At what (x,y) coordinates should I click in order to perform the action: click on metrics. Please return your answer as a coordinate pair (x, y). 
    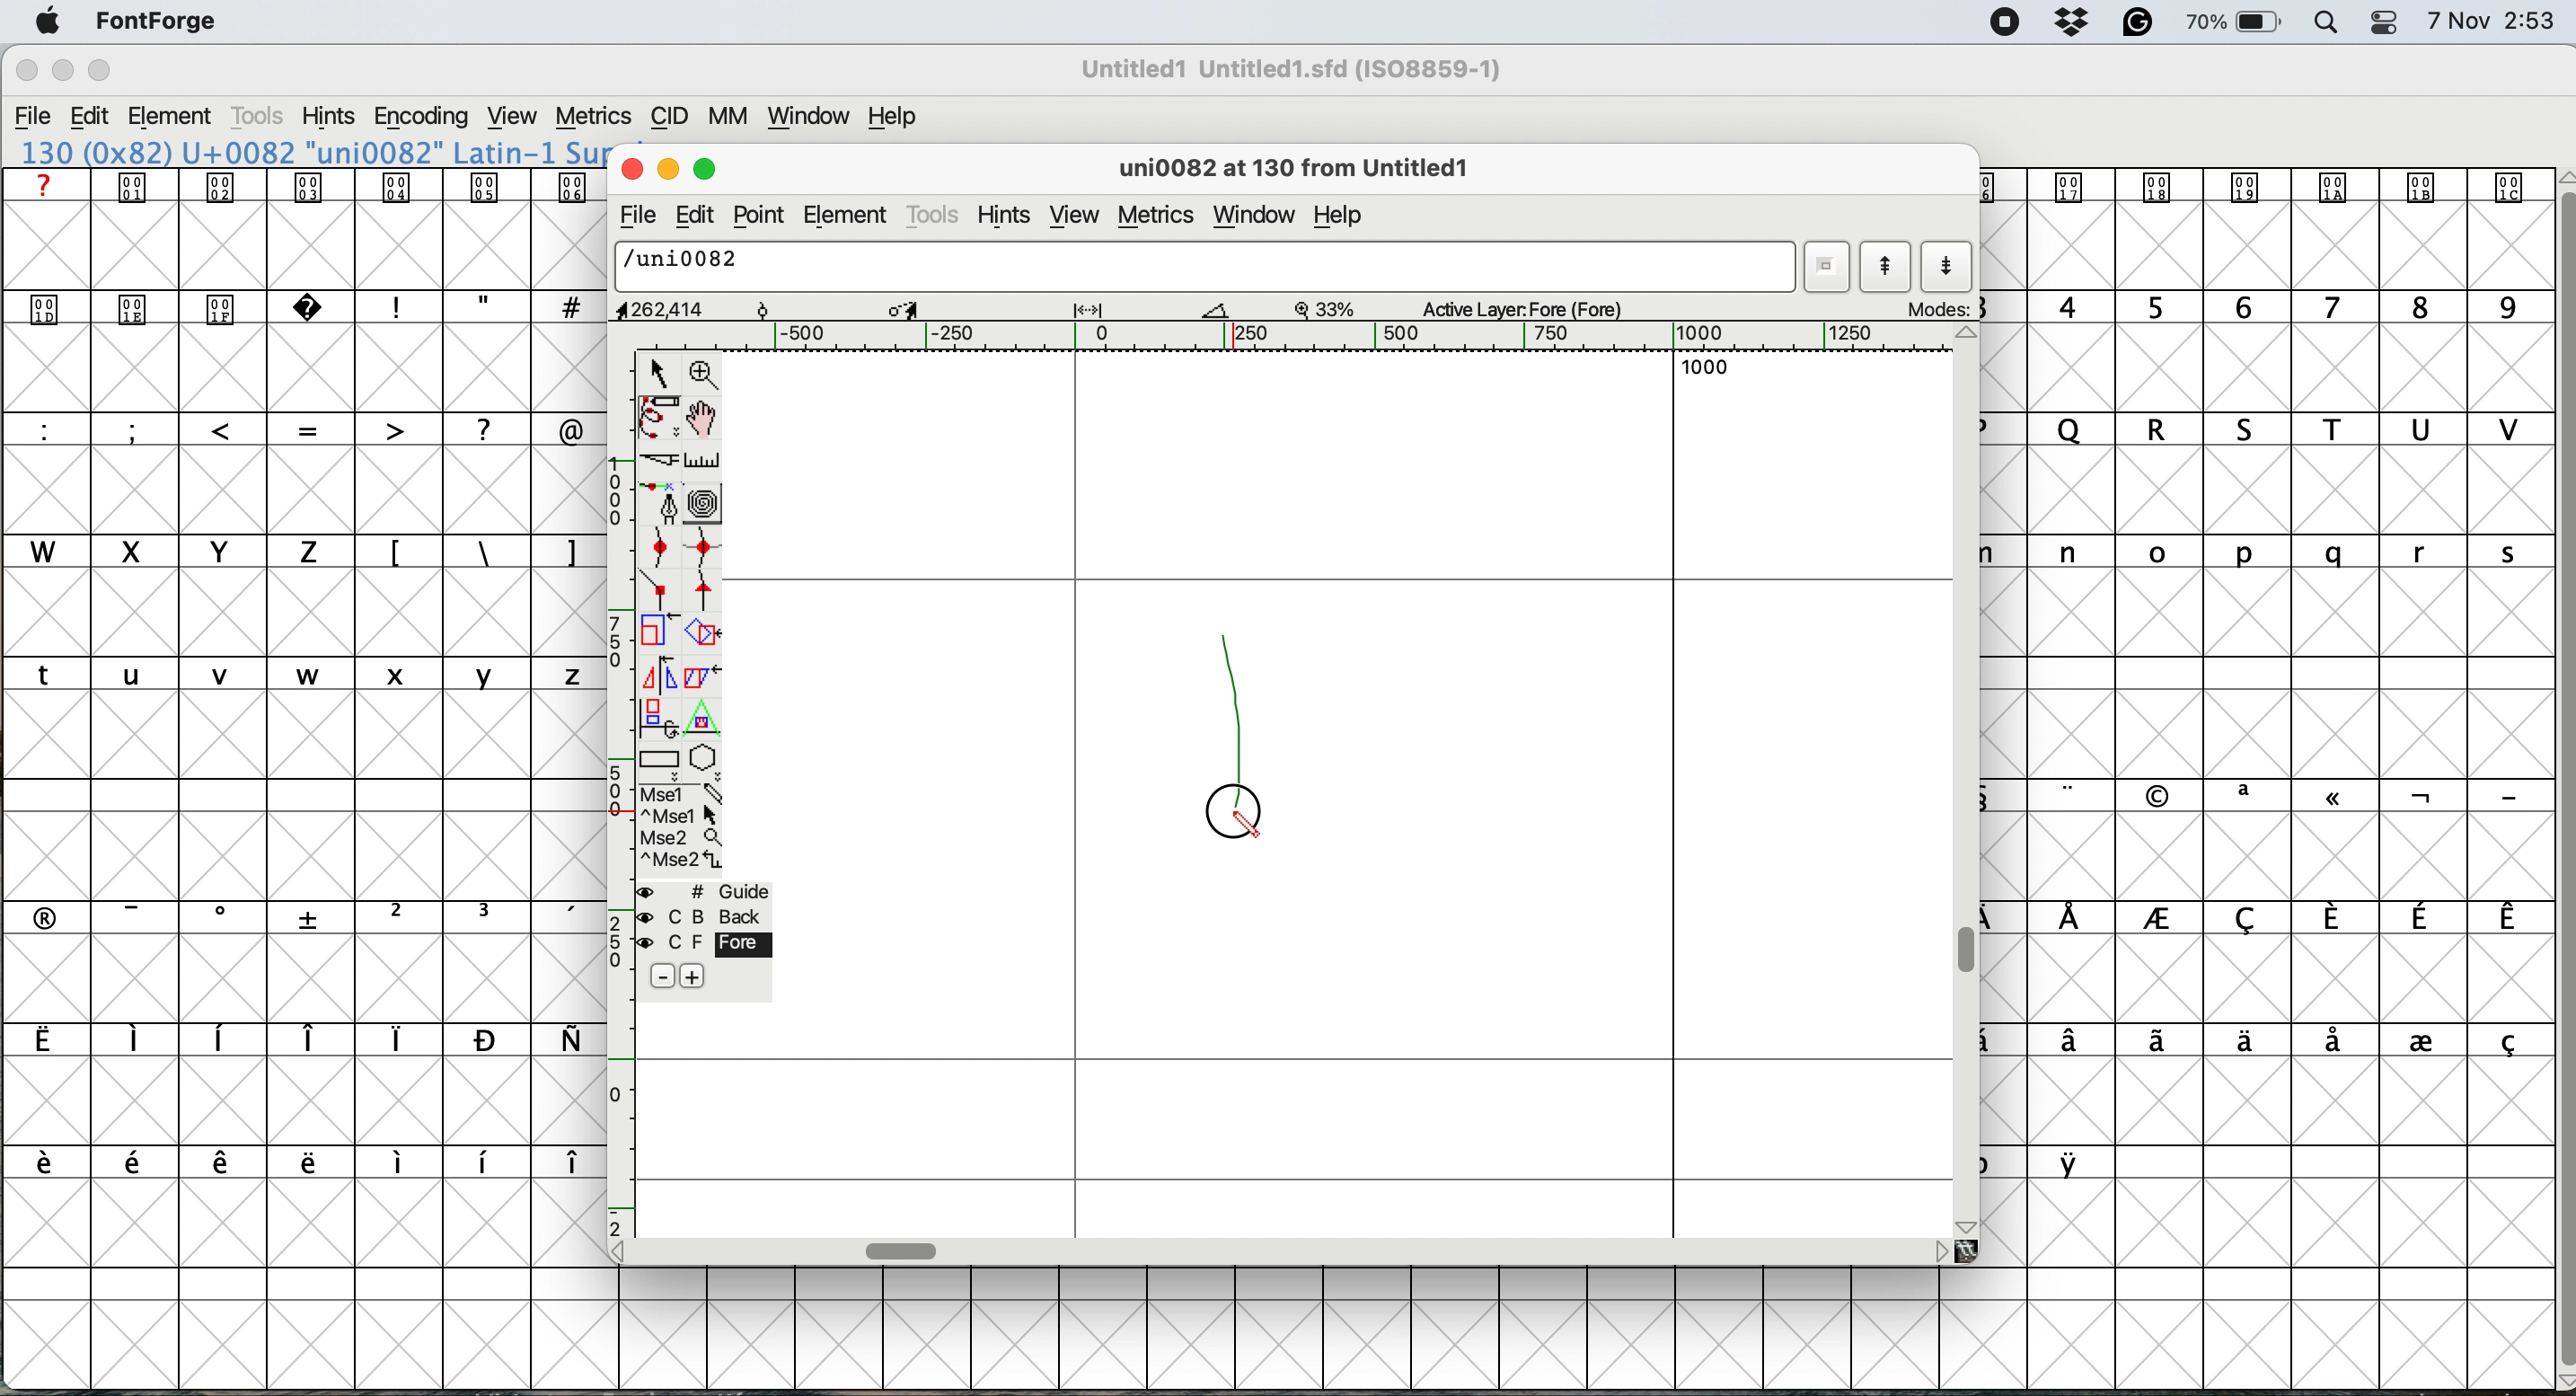
    Looking at the image, I should click on (1154, 215).